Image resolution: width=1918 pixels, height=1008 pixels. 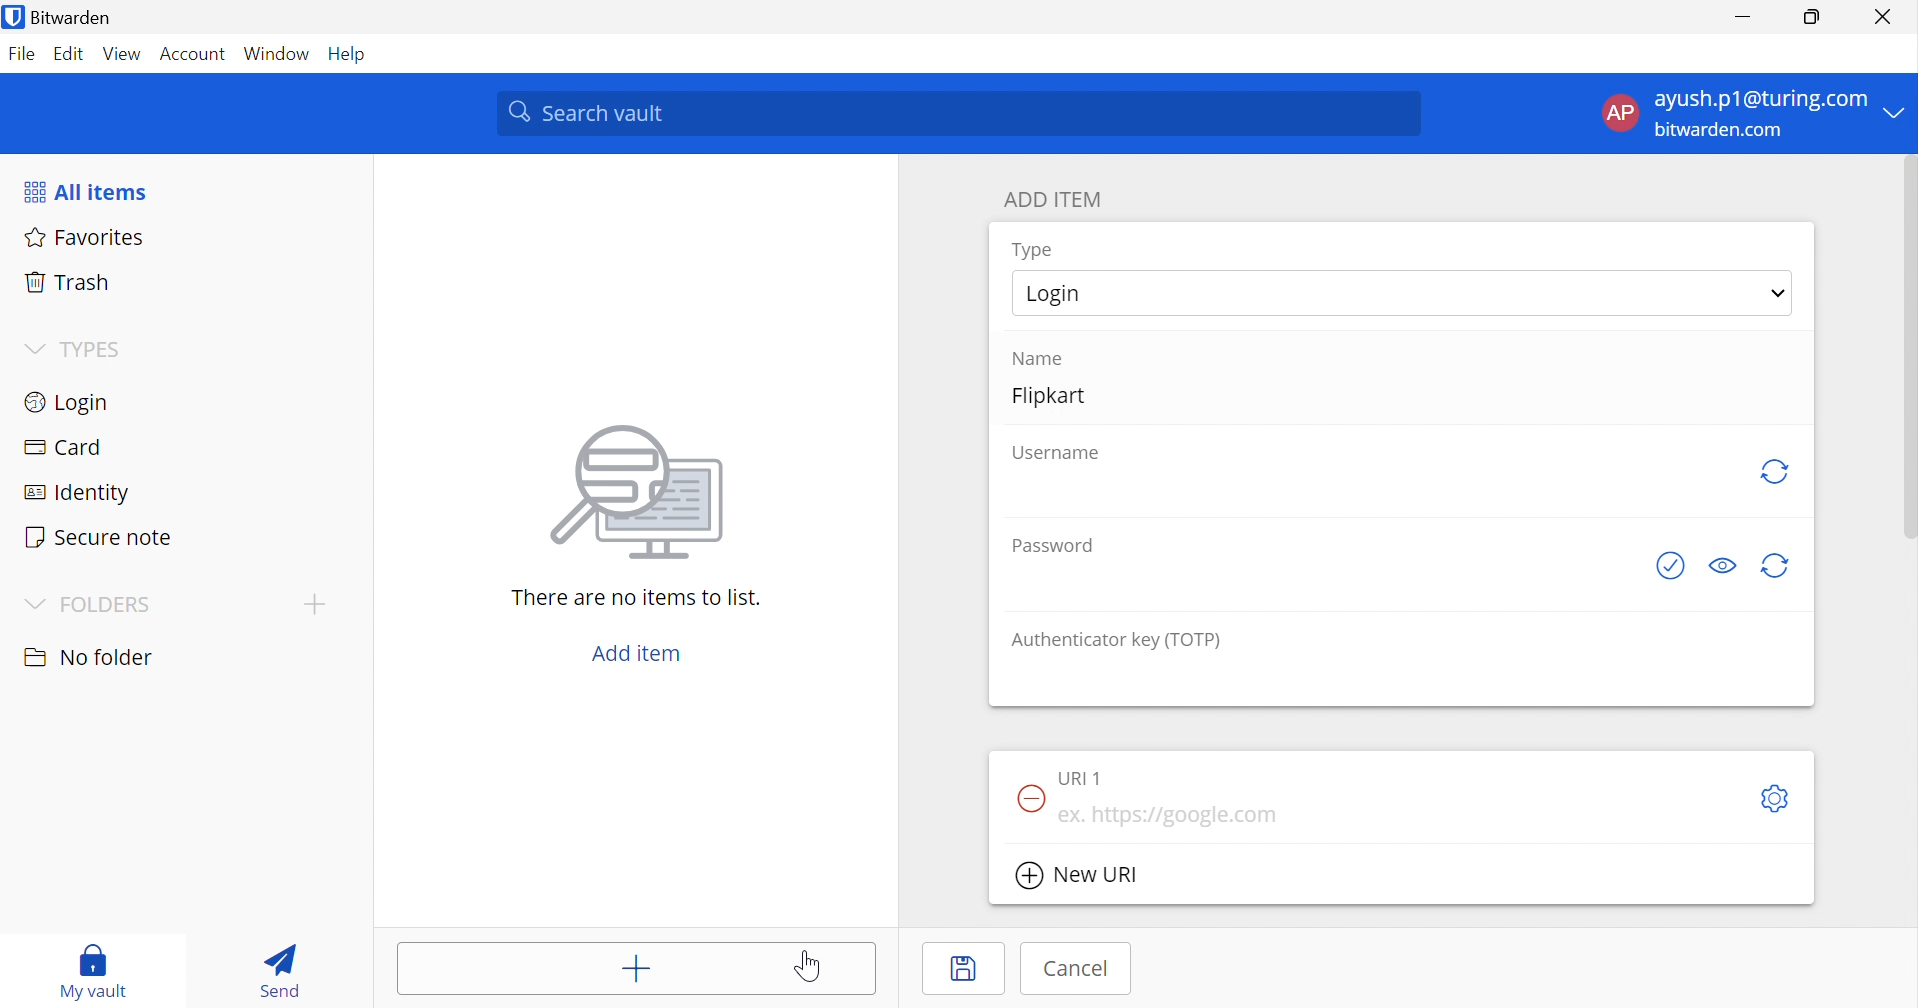 What do you see at coordinates (1727, 563) in the screenshot?
I see `Toggle Visibility` at bounding box center [1727, 563].